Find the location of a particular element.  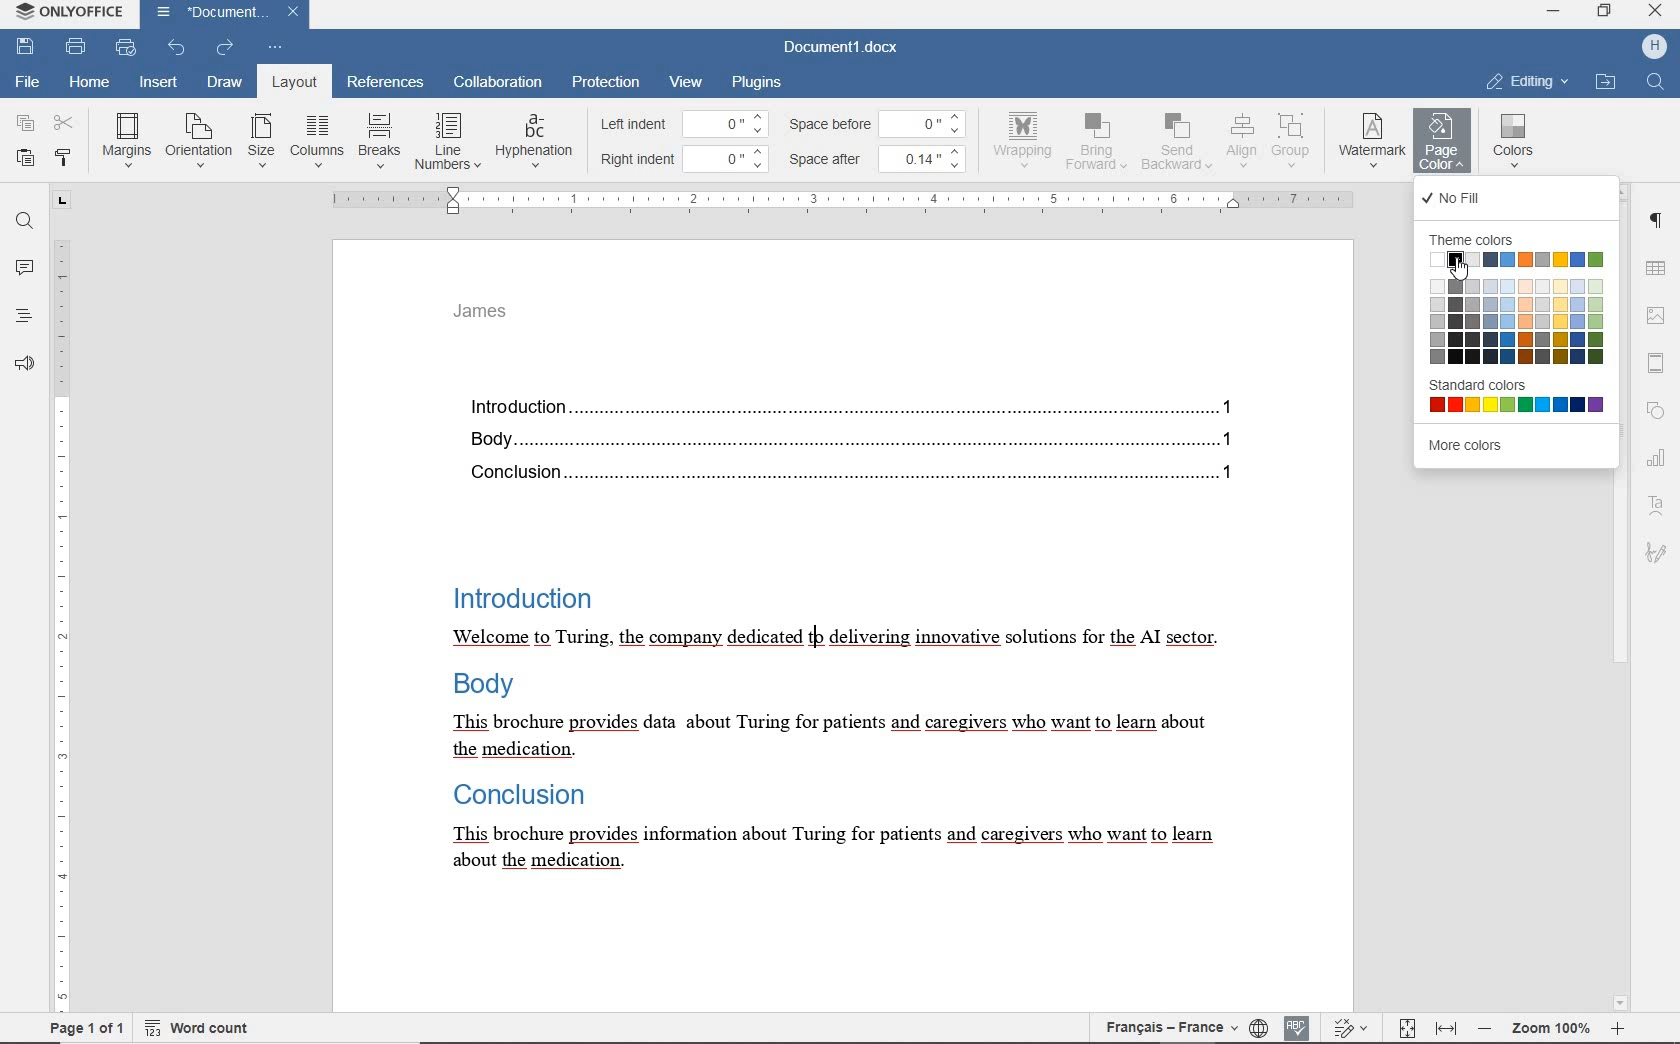

hyphenation is located at coordinates (538, 148).